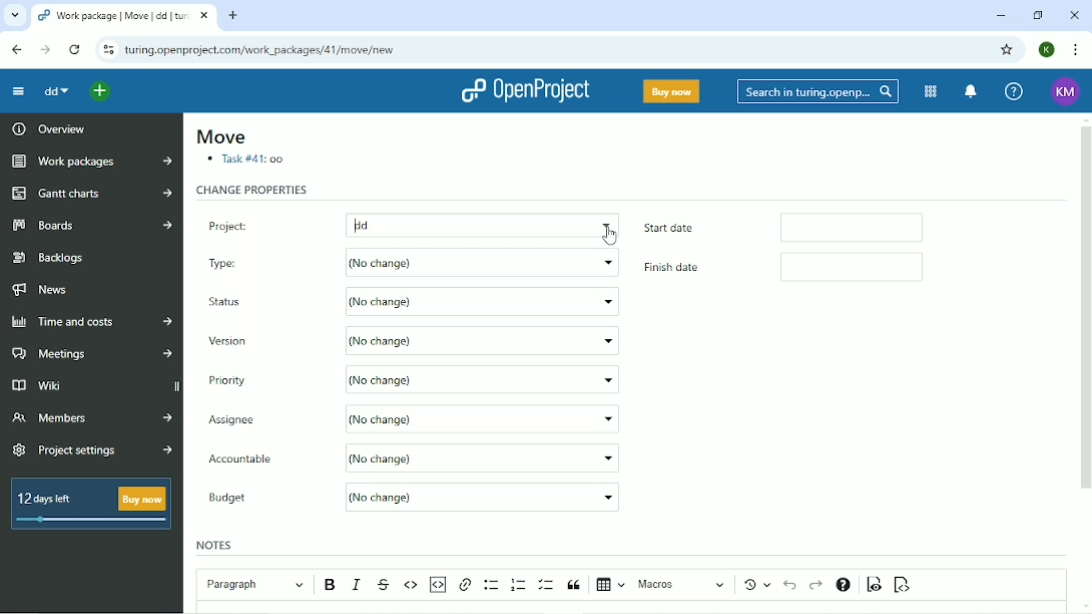 This screenshot has height=614, width=1092. I want to click on Buy now, so click(672, 91).